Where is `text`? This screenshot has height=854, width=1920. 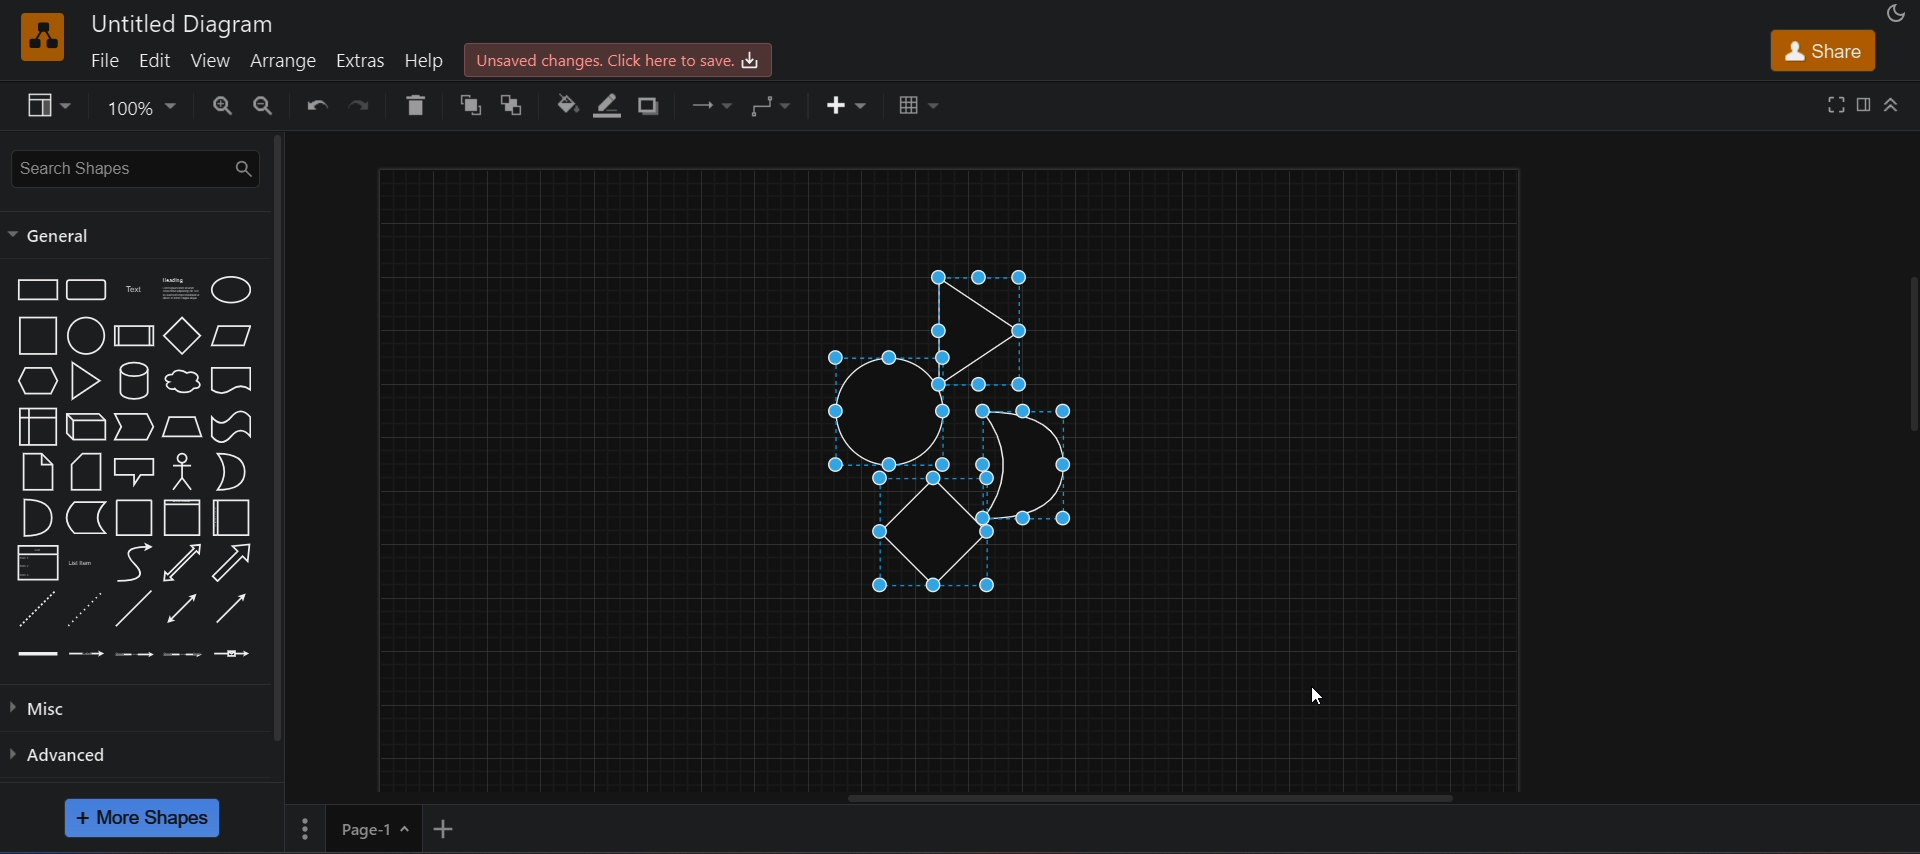 text is located at coordinates (133, 292).